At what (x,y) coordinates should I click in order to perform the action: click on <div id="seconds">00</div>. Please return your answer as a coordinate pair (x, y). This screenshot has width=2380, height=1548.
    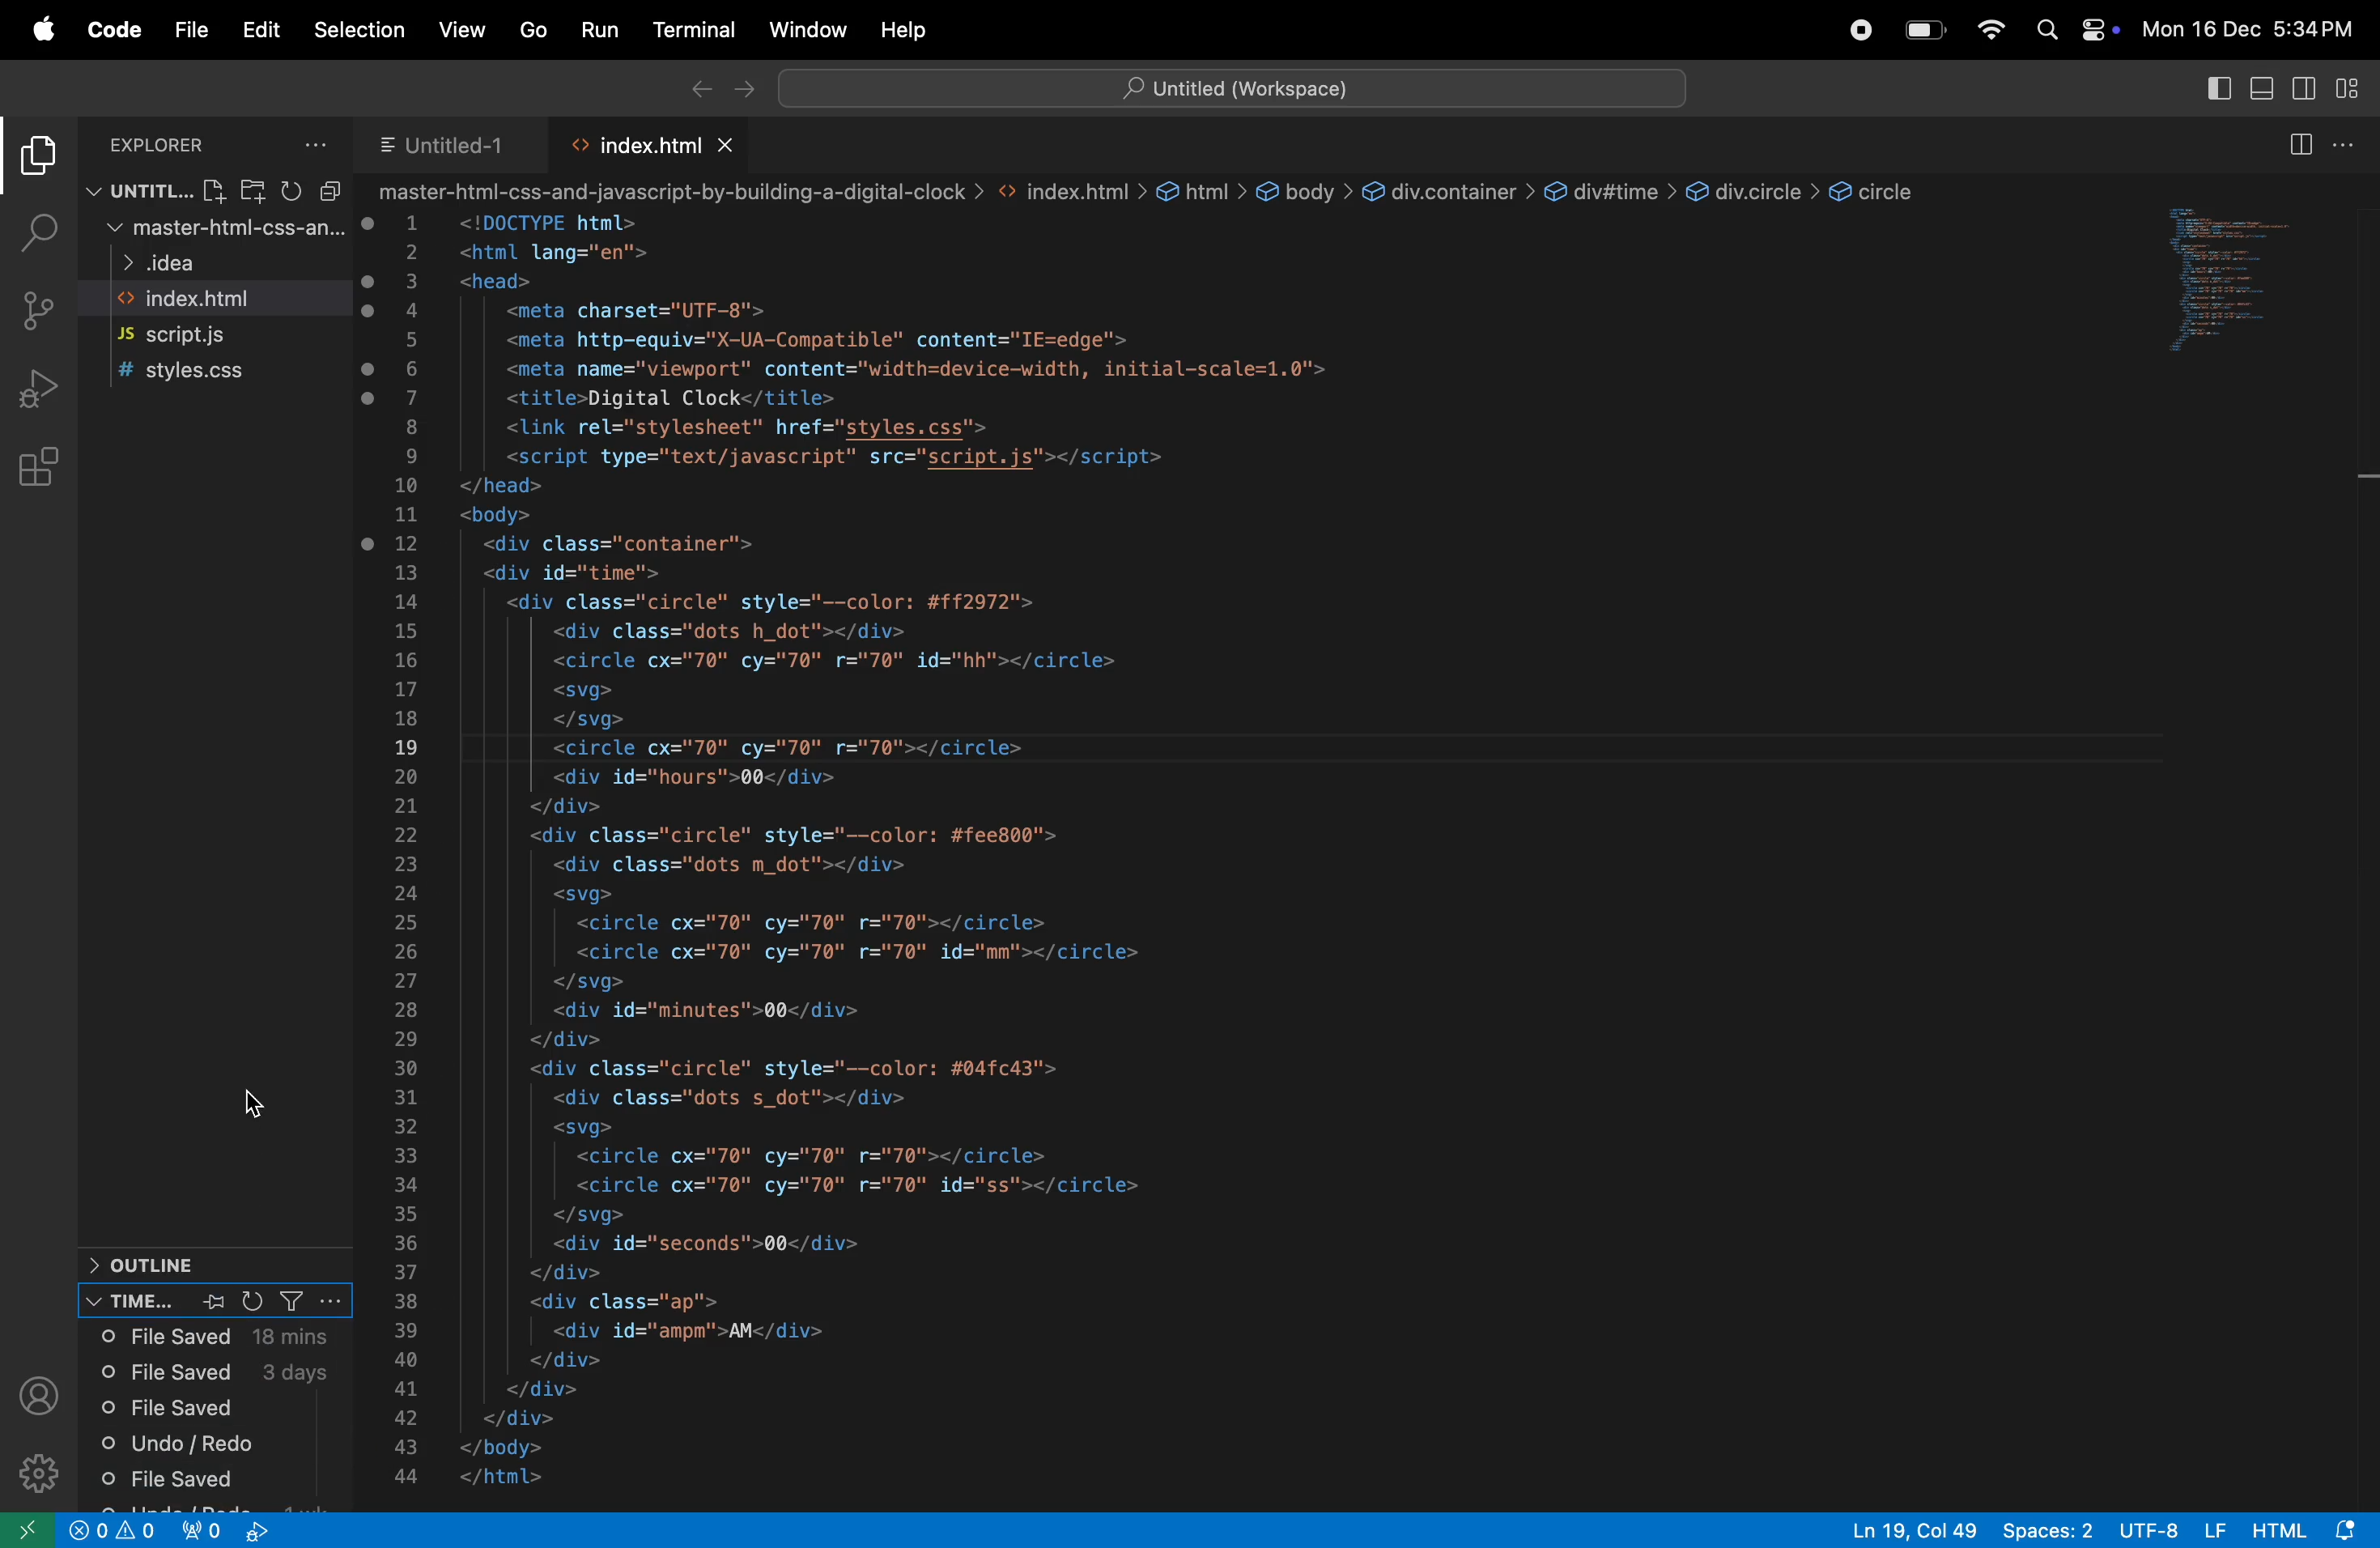
    Looking at the image, I should click on (717, 1244).